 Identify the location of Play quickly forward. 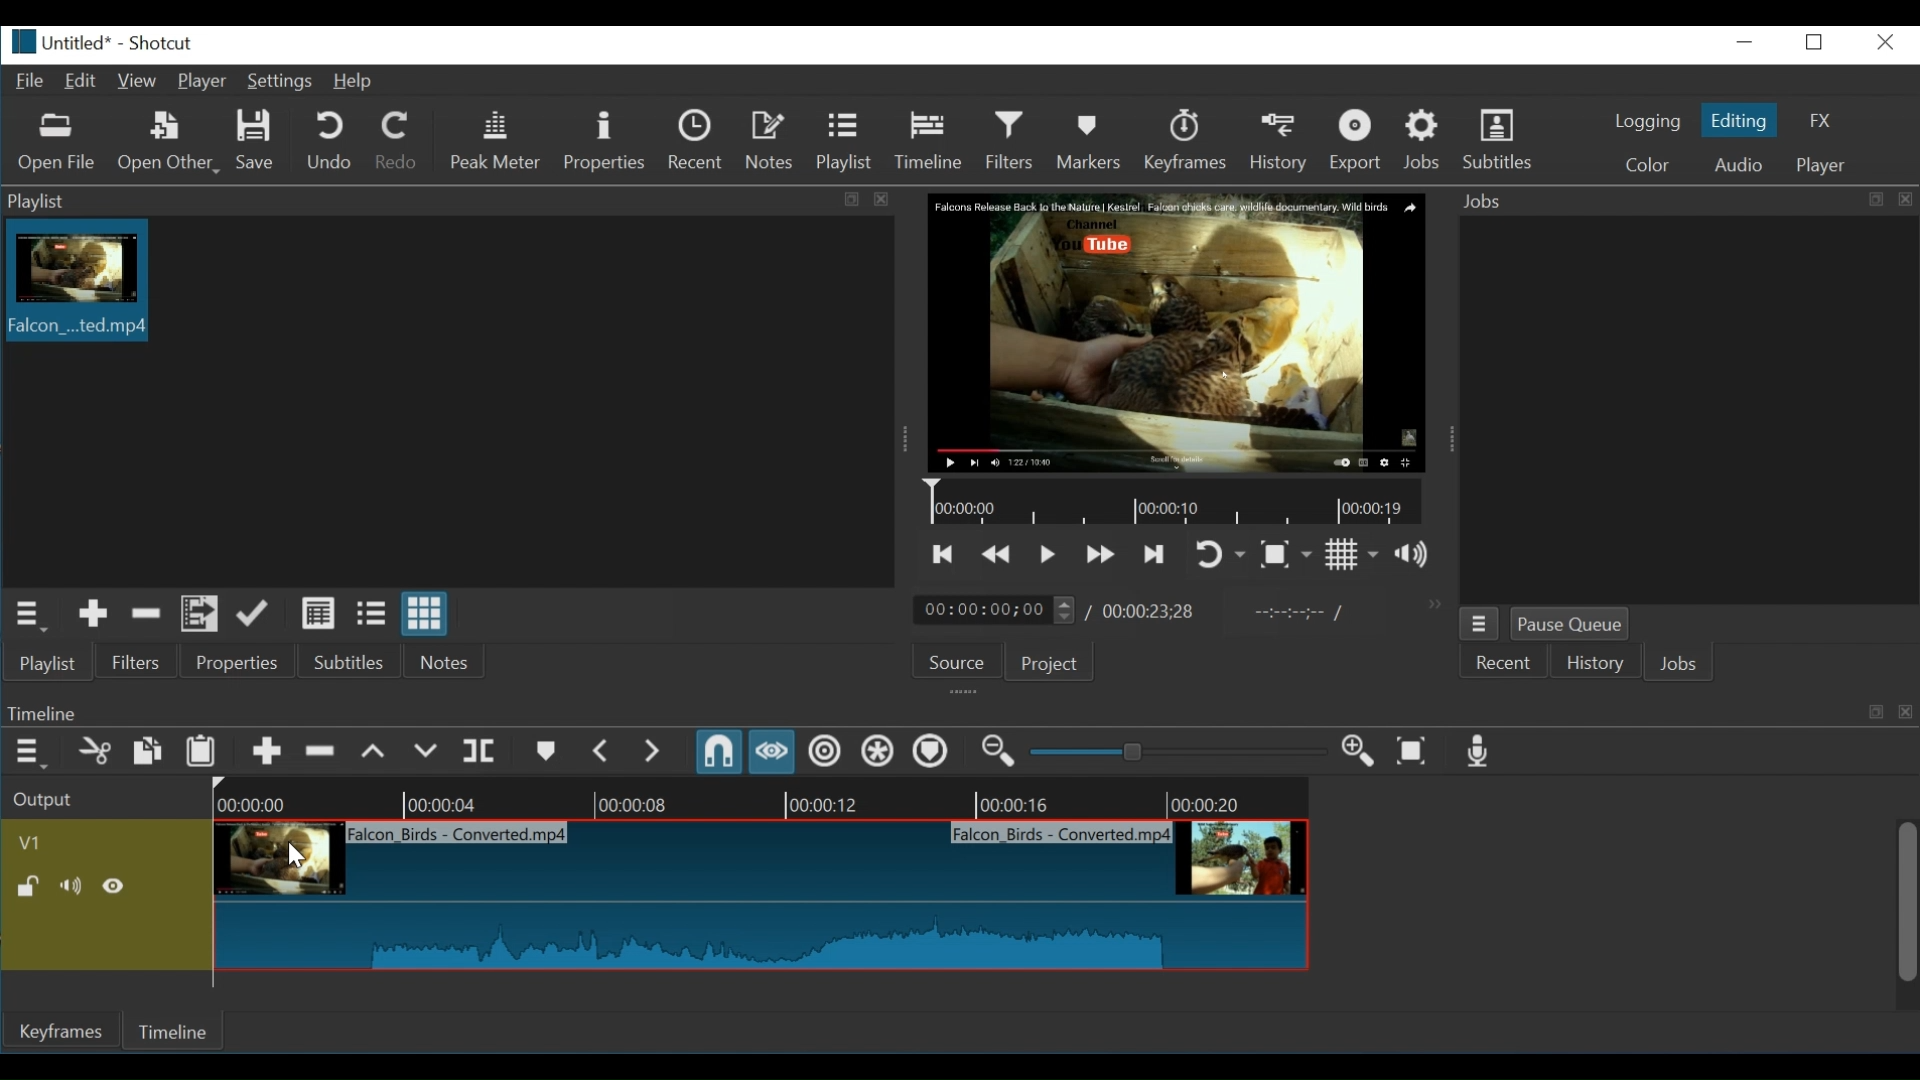
(1101, 553).